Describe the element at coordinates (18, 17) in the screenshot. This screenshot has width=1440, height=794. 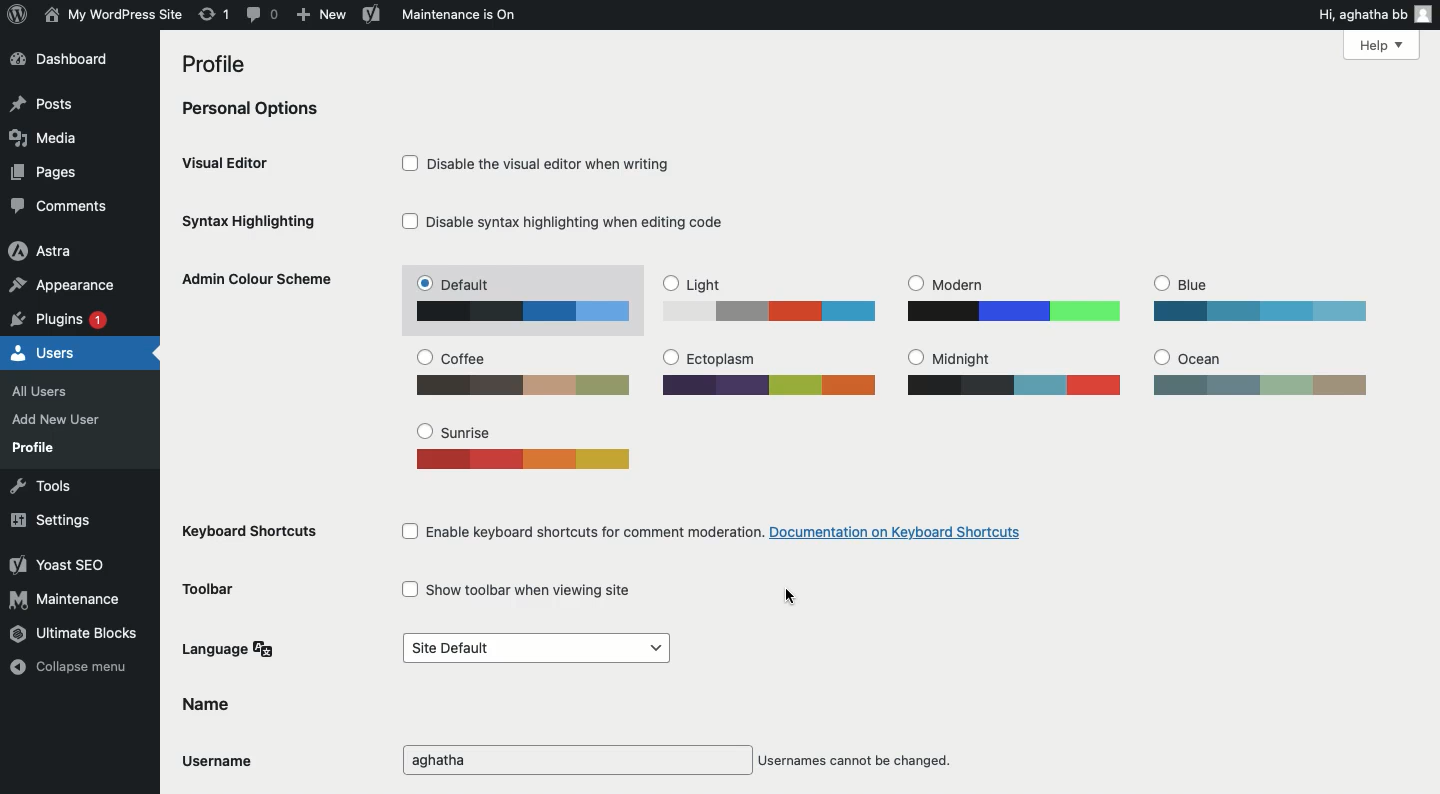
I see `Logo` at that location.